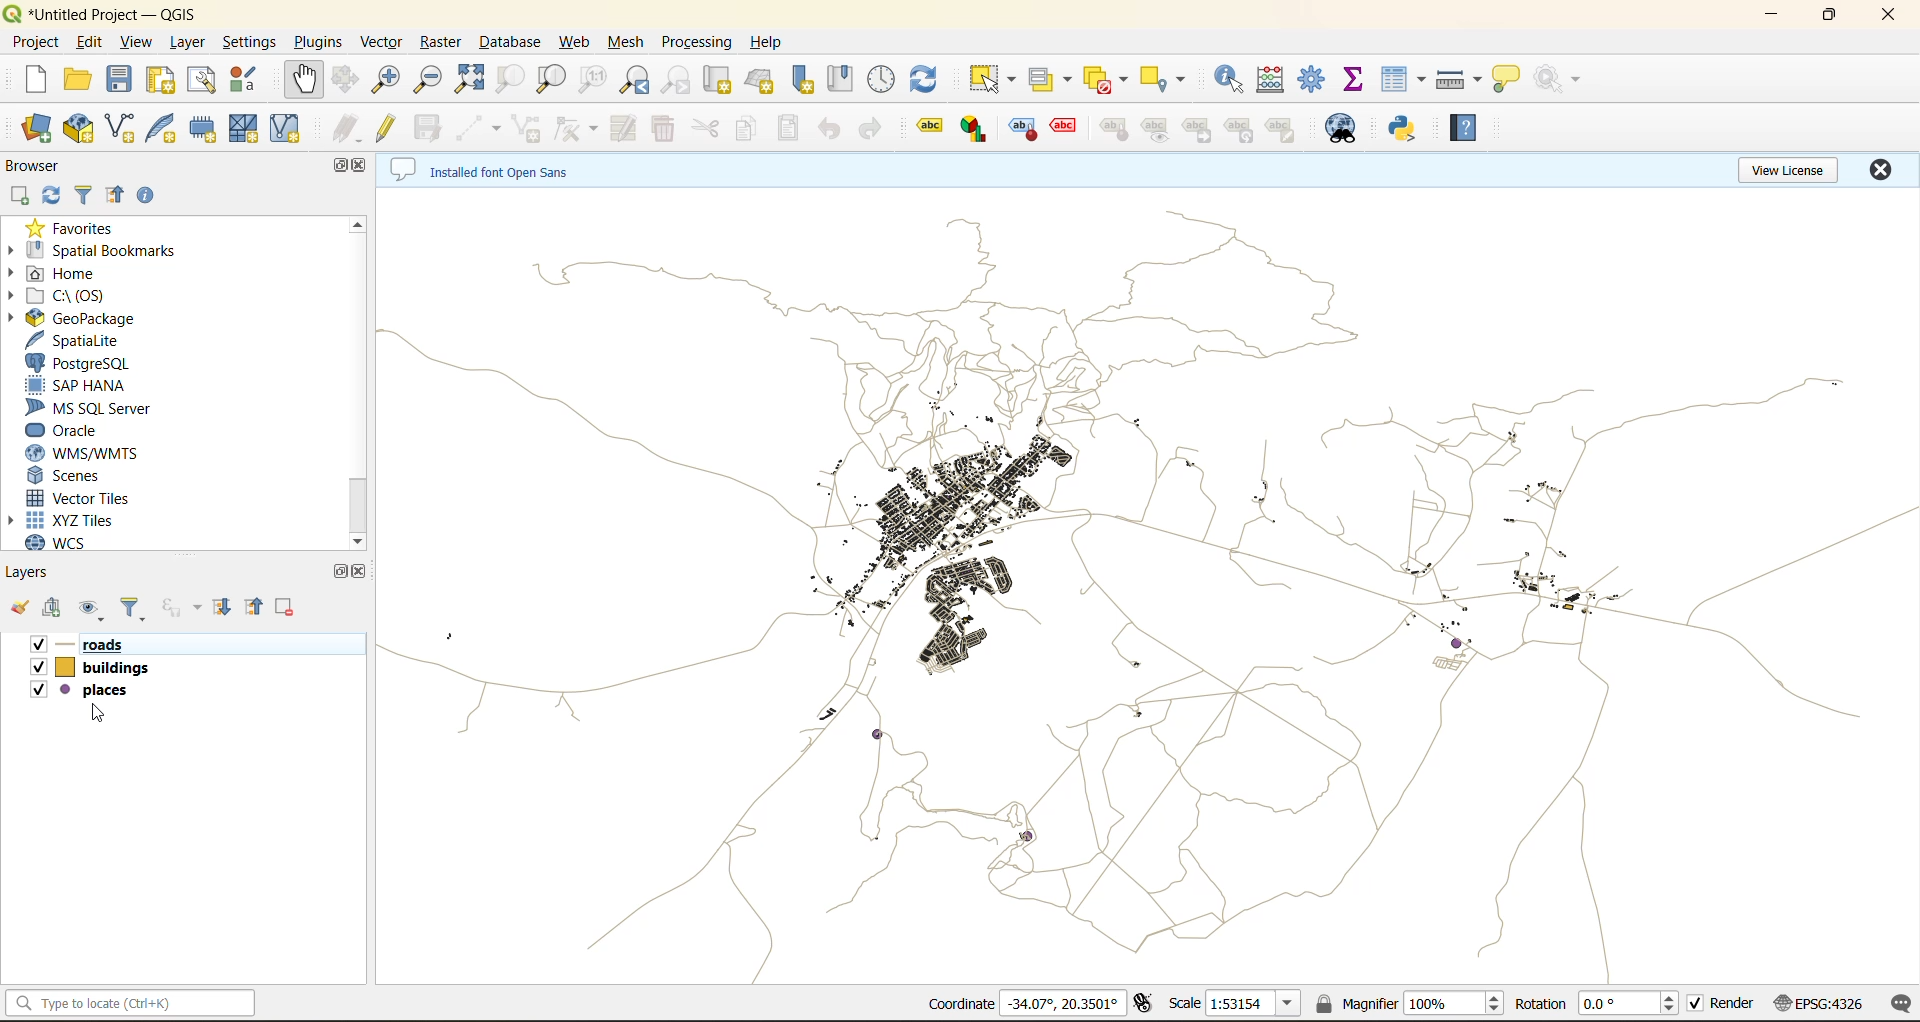  I want to click on zoom selection, so click(511, 80).